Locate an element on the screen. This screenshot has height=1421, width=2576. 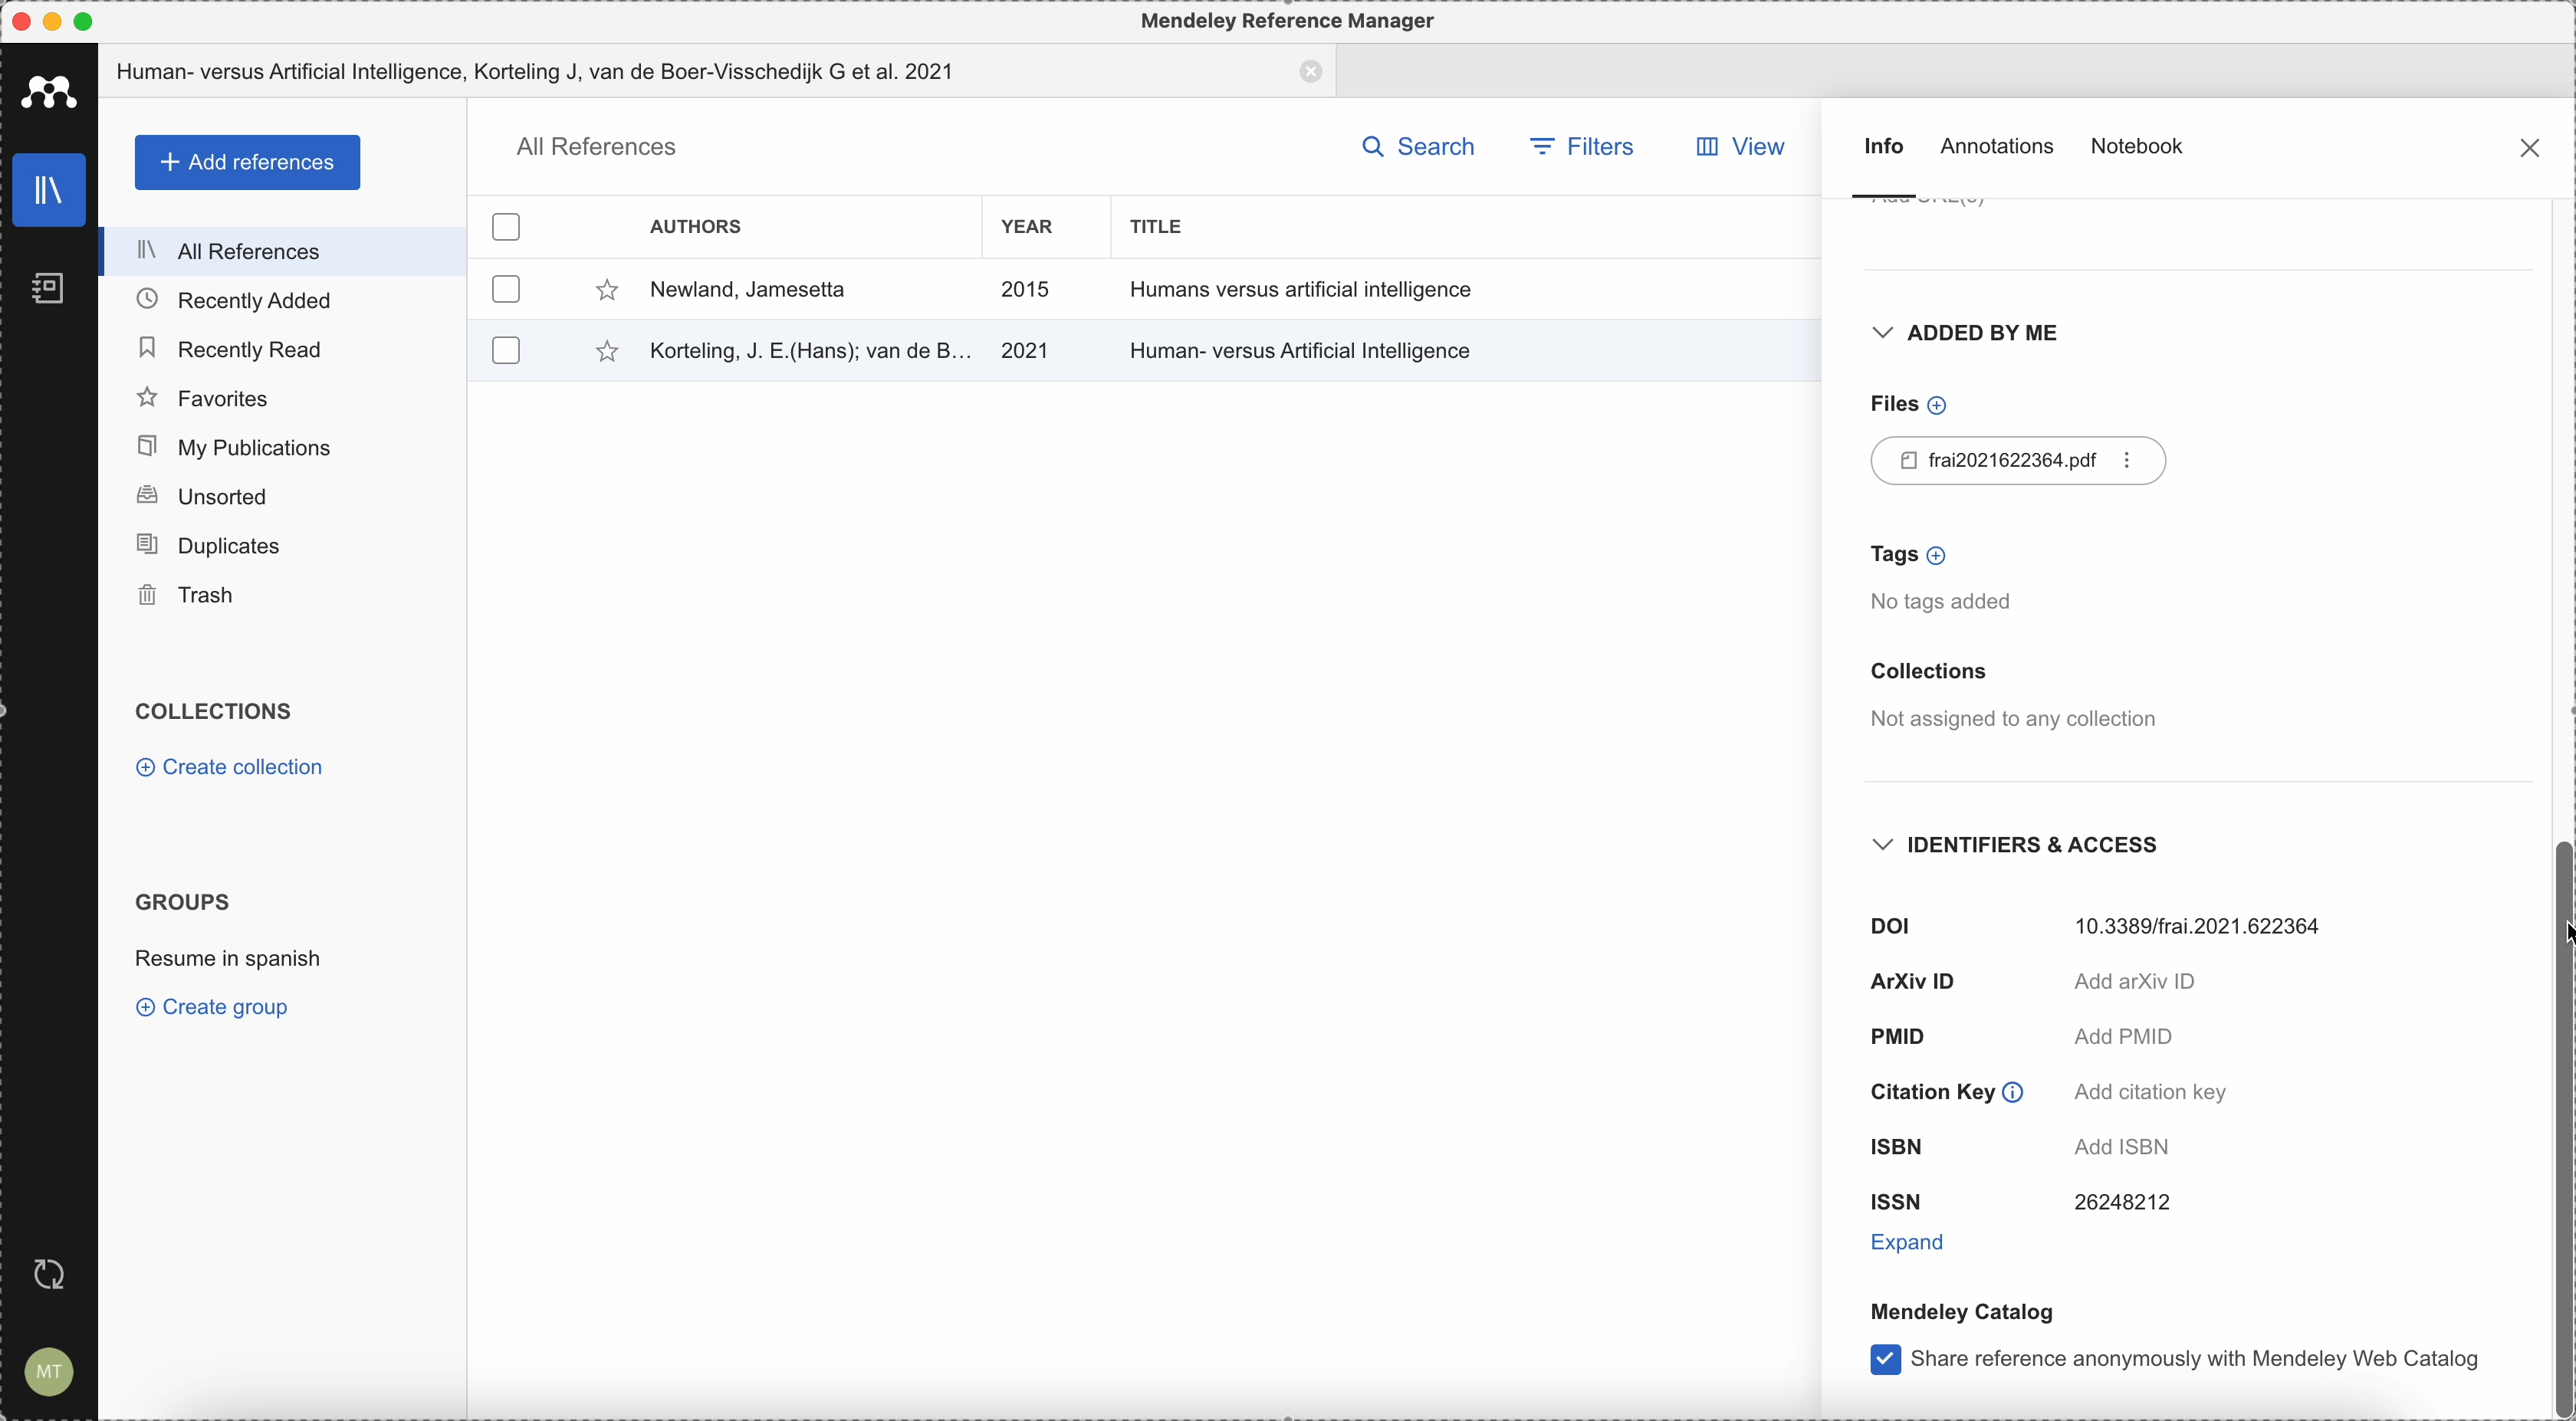
cursor is located at coordinates (2555, 942).